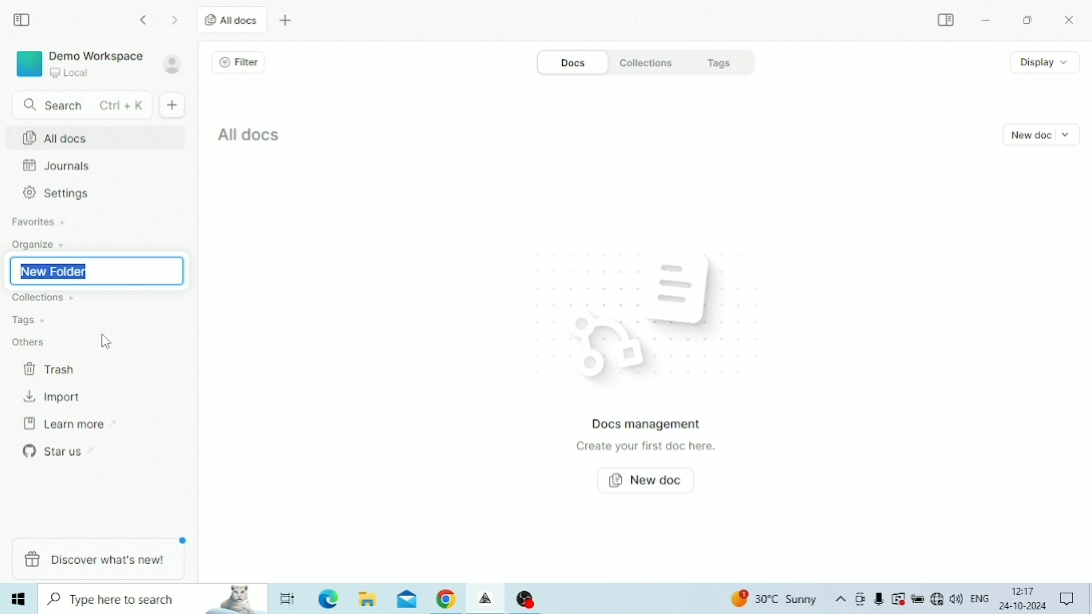  I want to click on Speakers, so click(956, 597).